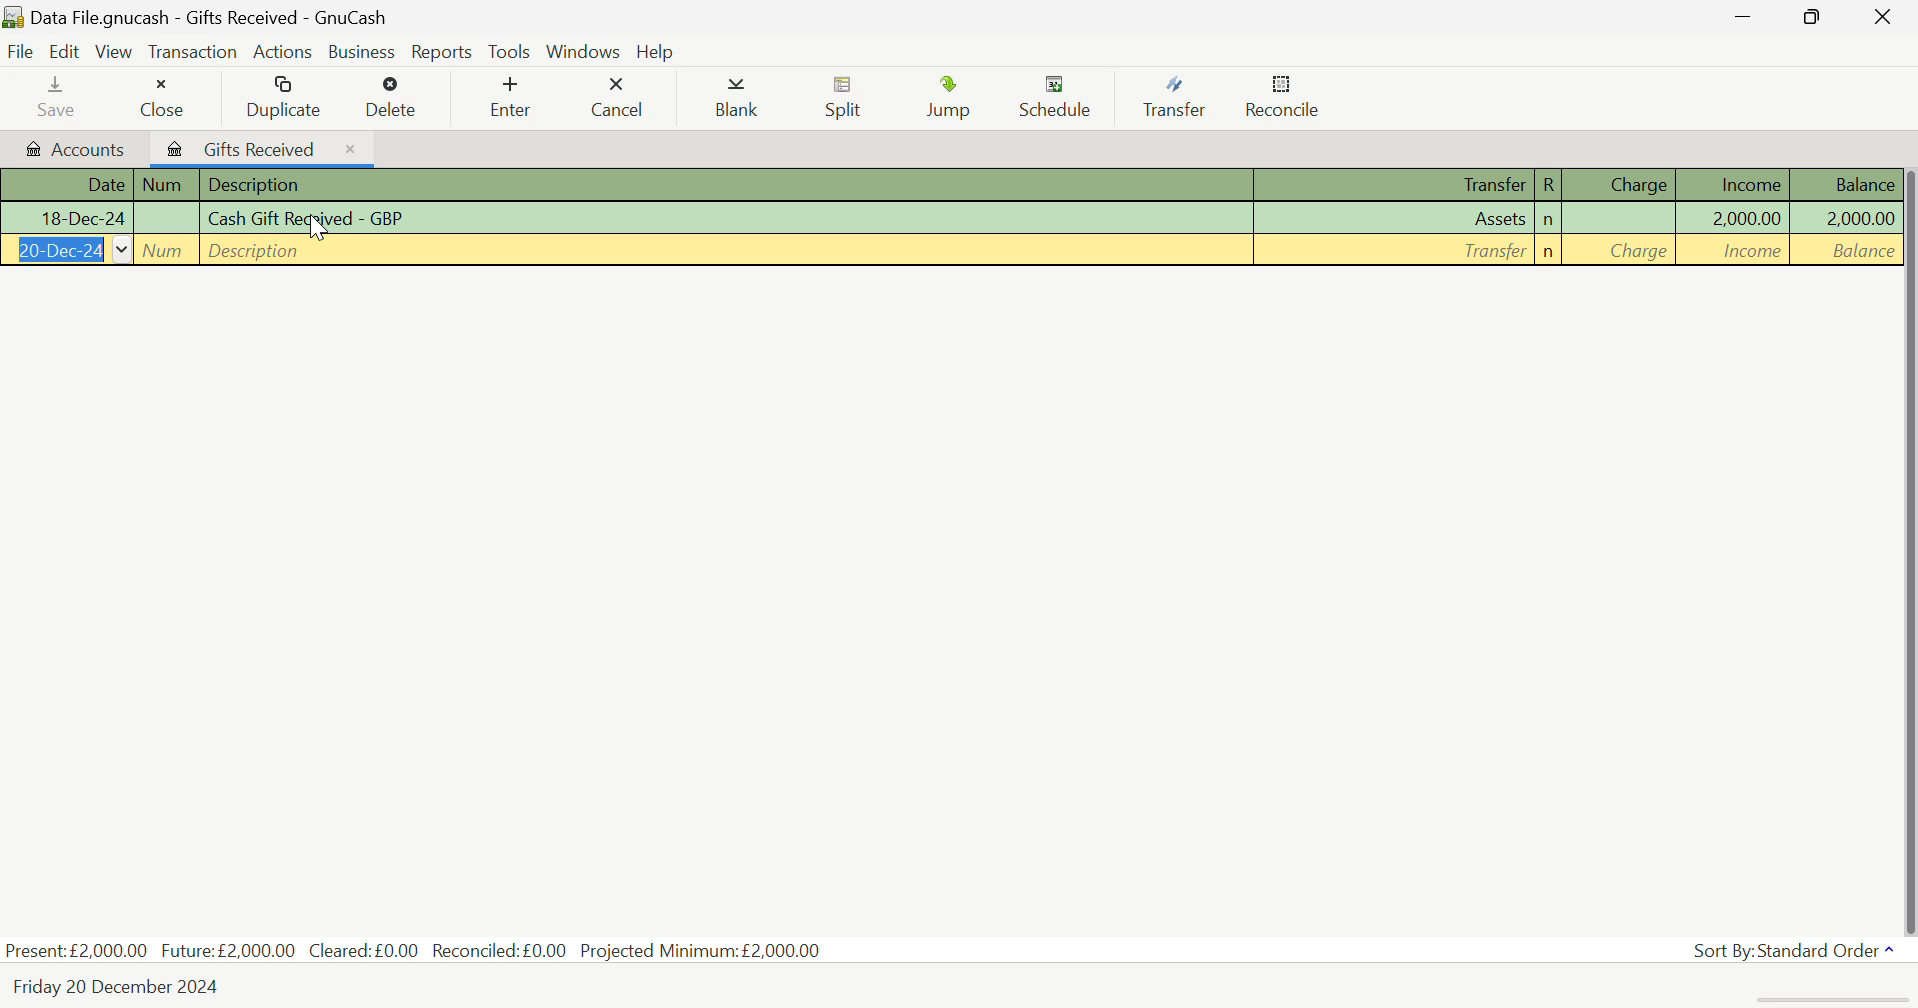  What do you see at coordinates (1399, 251) in the screenshot?
I see `Transfer` at bounding box center [1399, 251].